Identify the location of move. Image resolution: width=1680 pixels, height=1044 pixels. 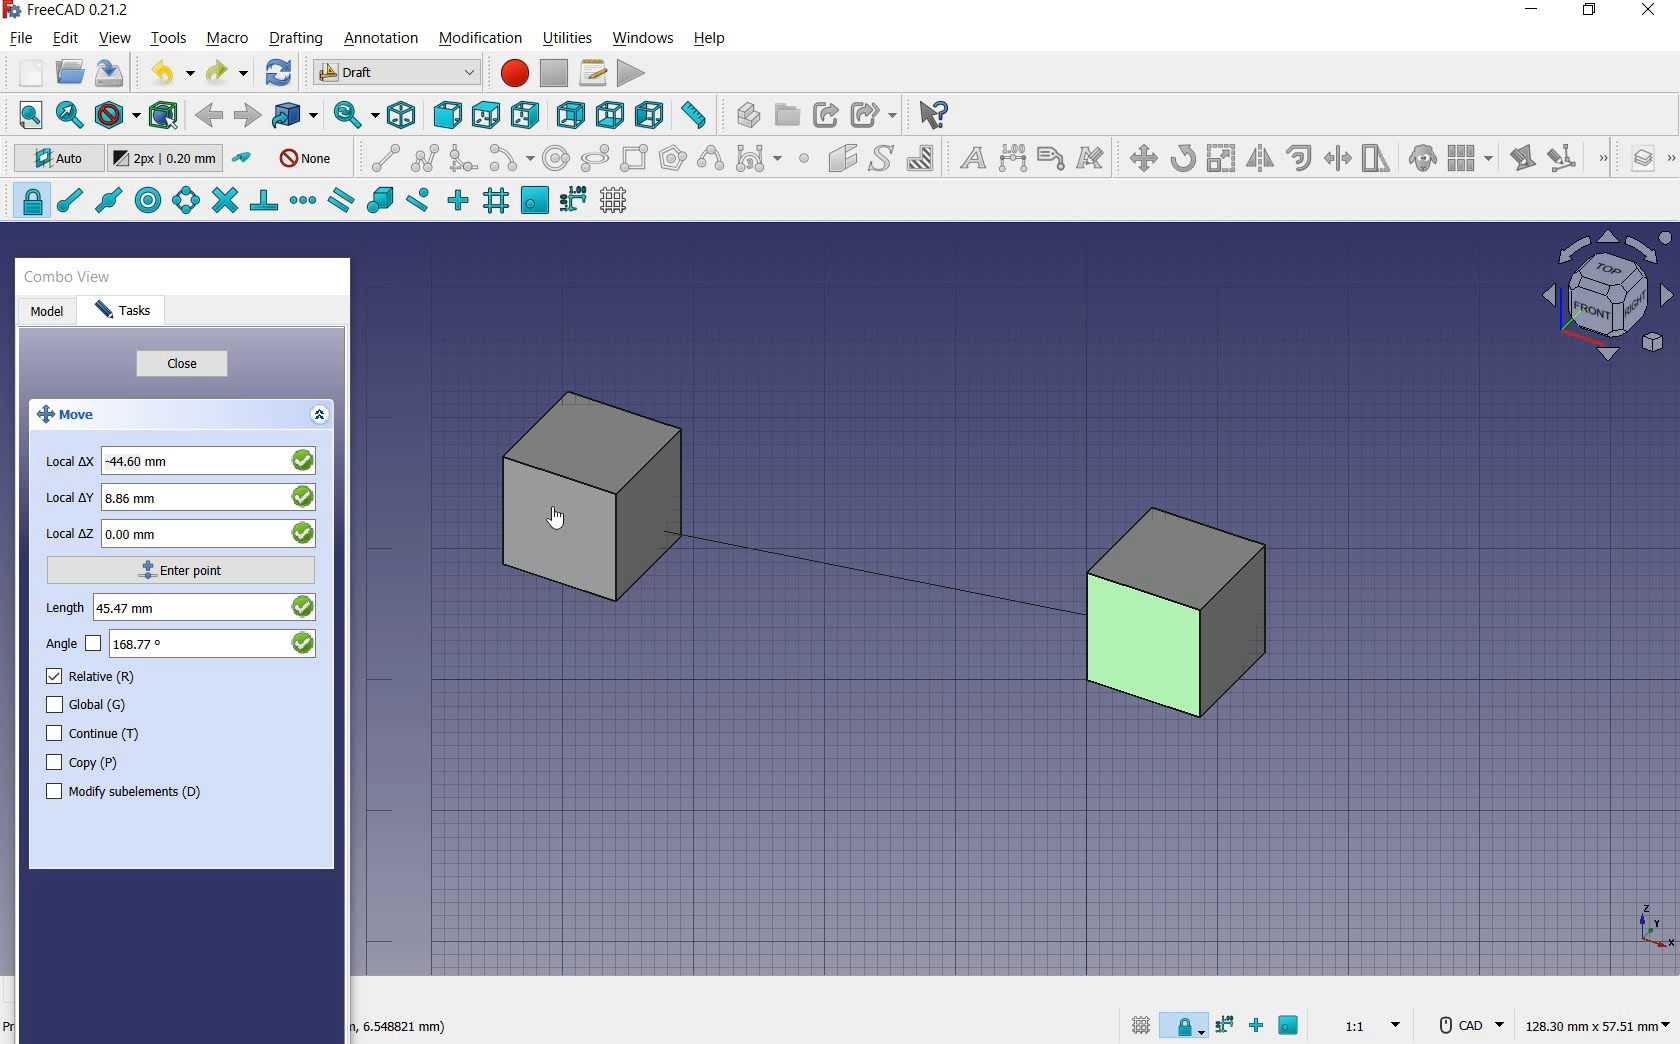
(103, 415).